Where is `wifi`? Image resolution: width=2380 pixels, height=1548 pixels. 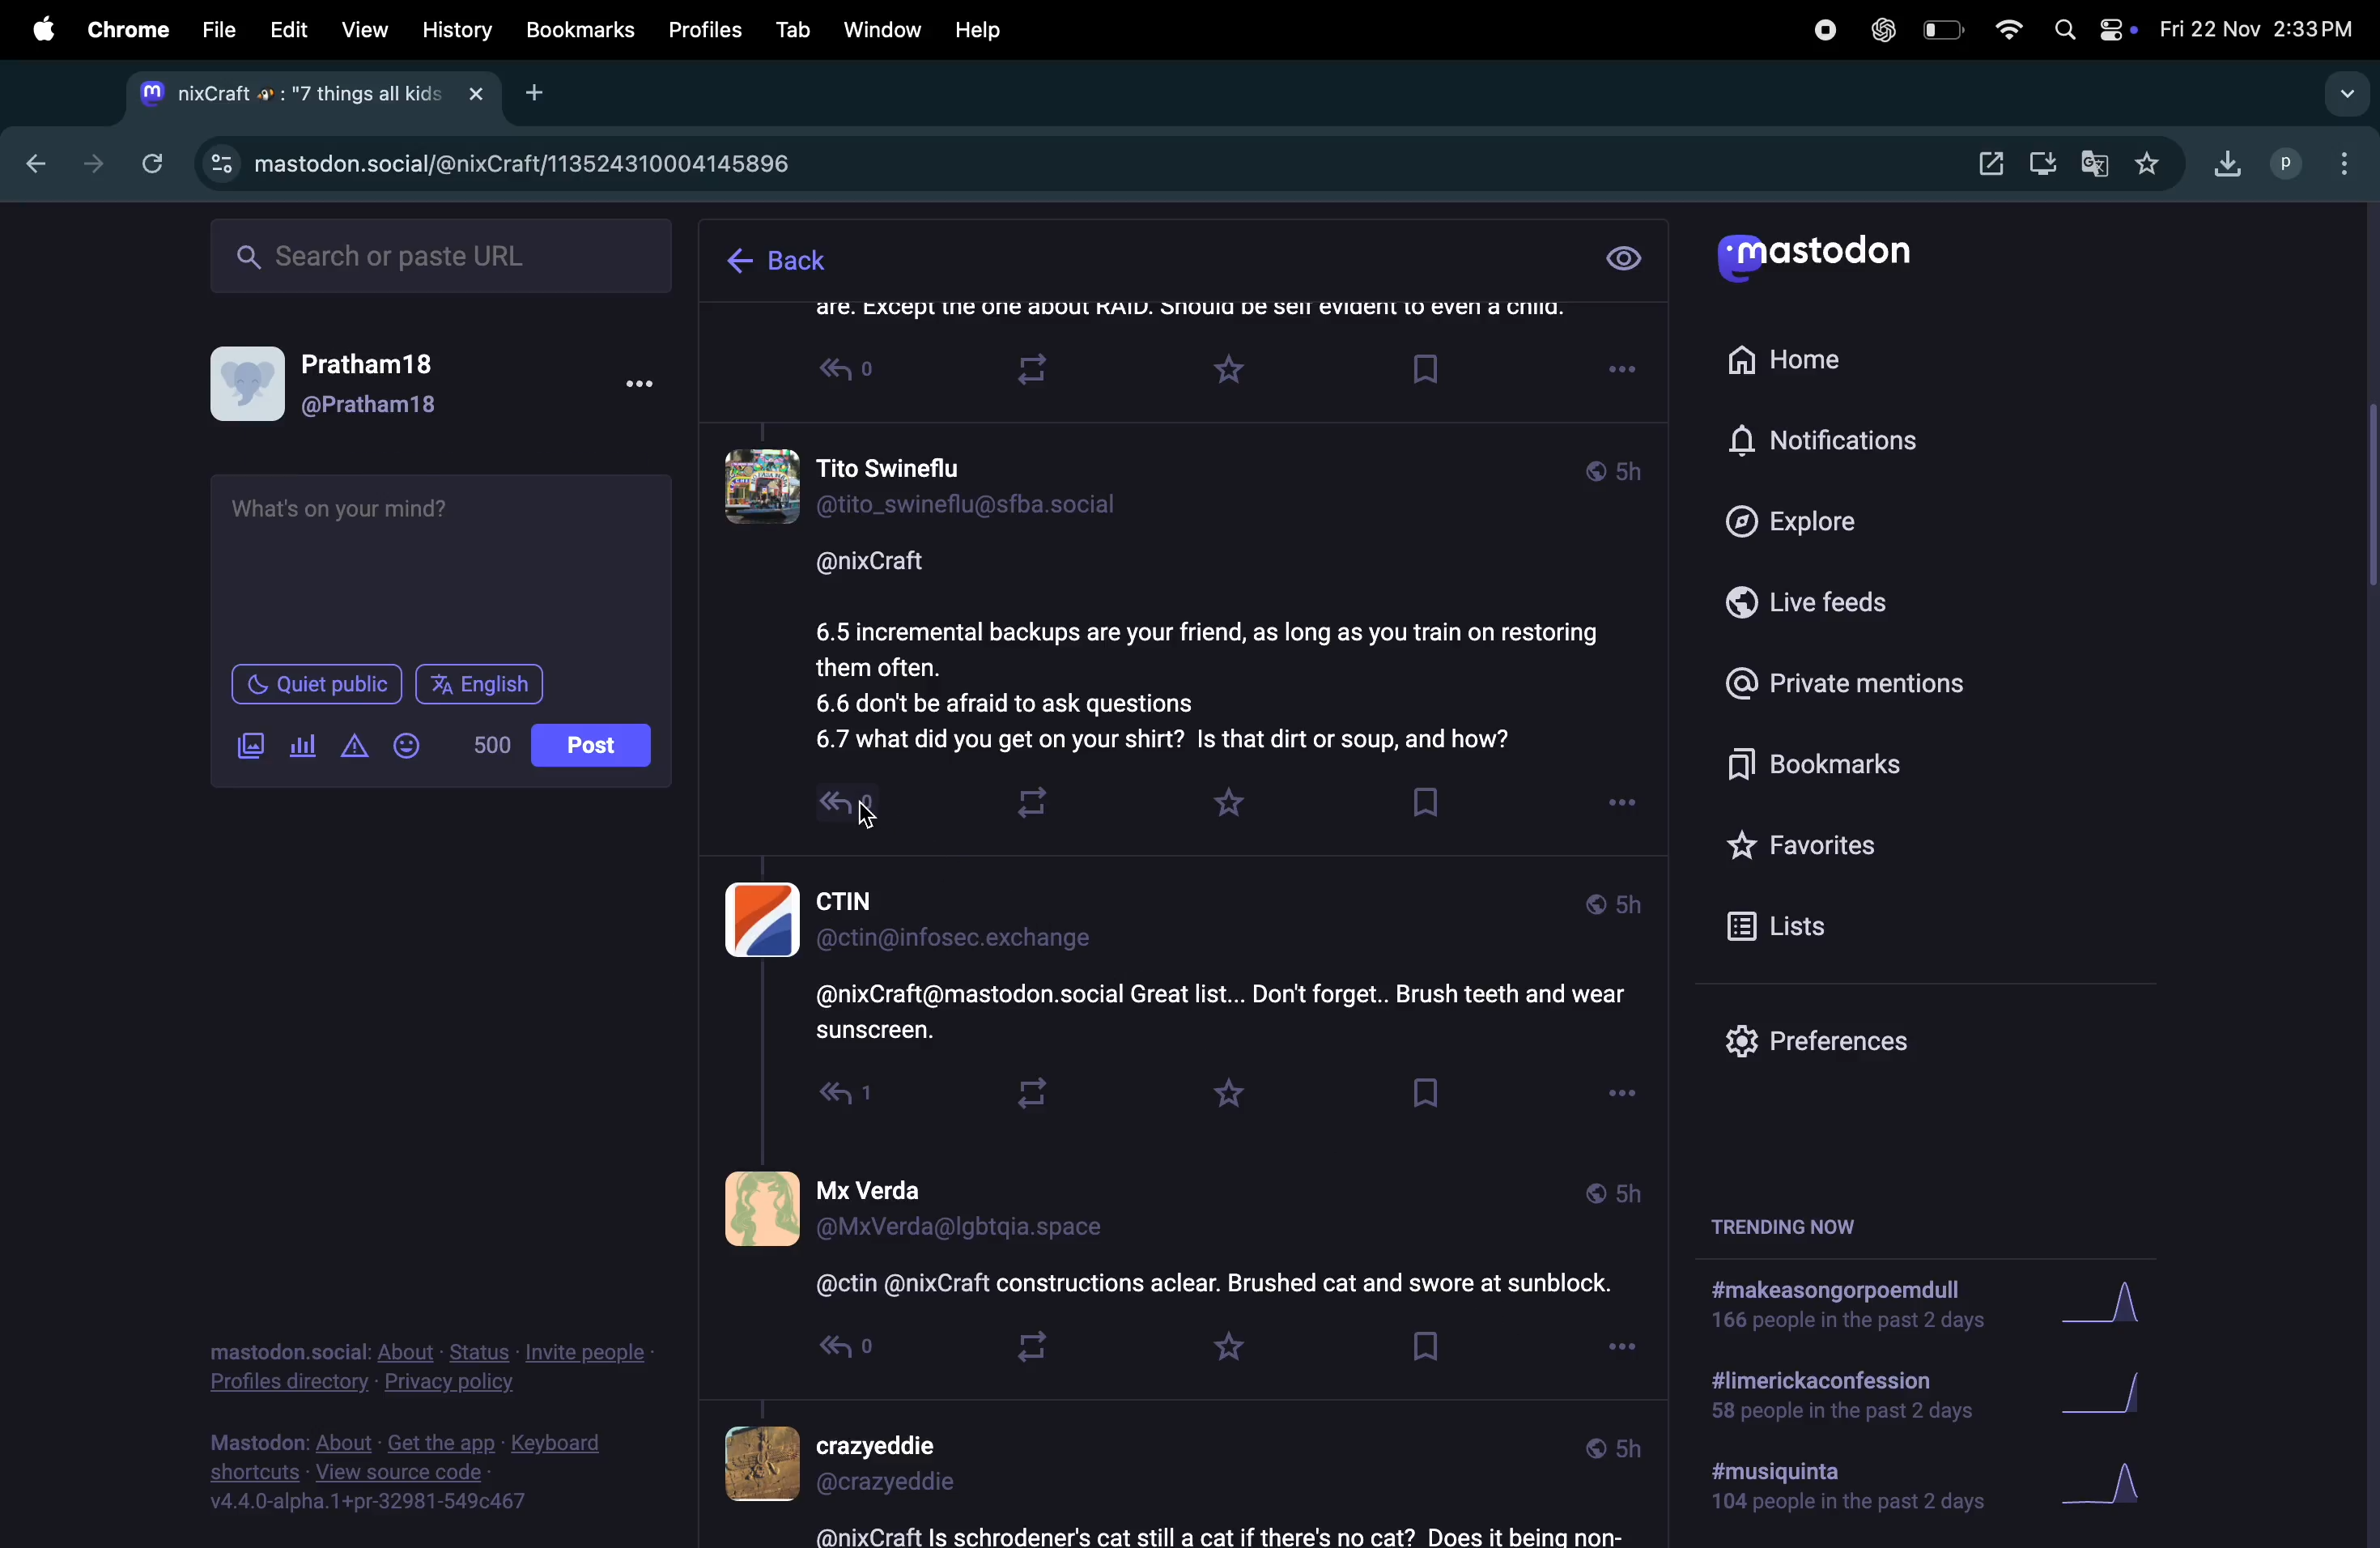 wifi is located at coordinates (2006, 32).